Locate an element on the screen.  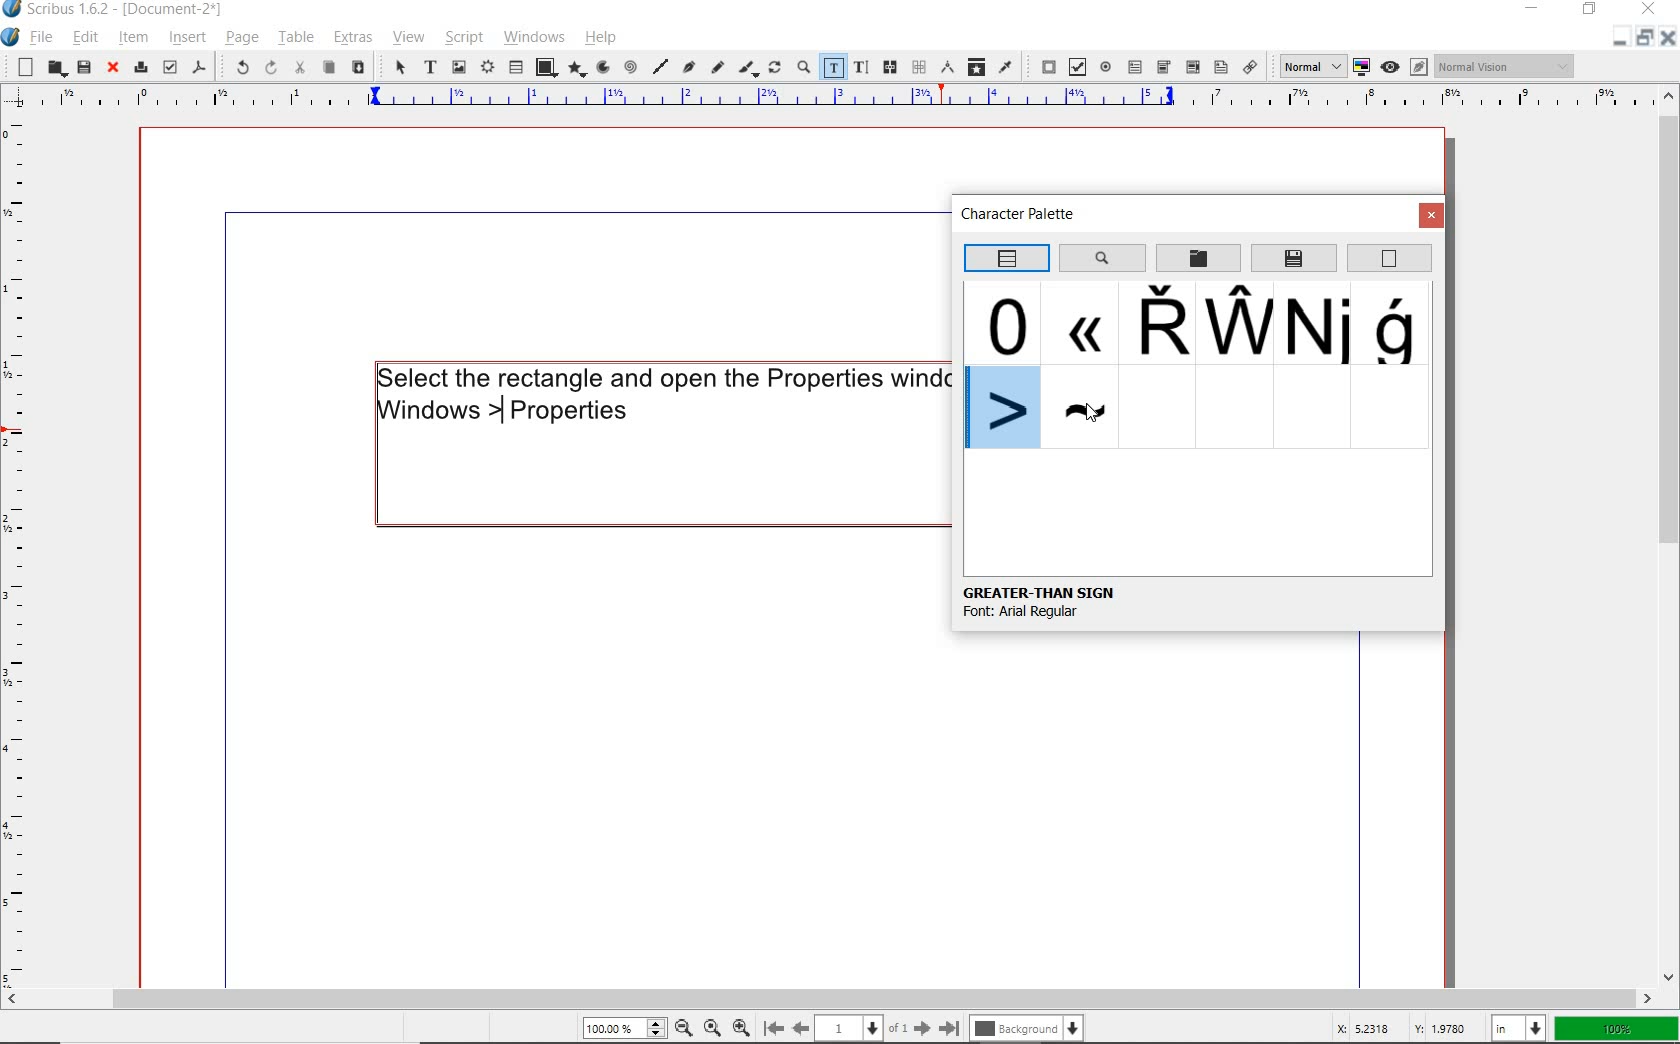
go to last [page is located at coordinates (949, 1027).